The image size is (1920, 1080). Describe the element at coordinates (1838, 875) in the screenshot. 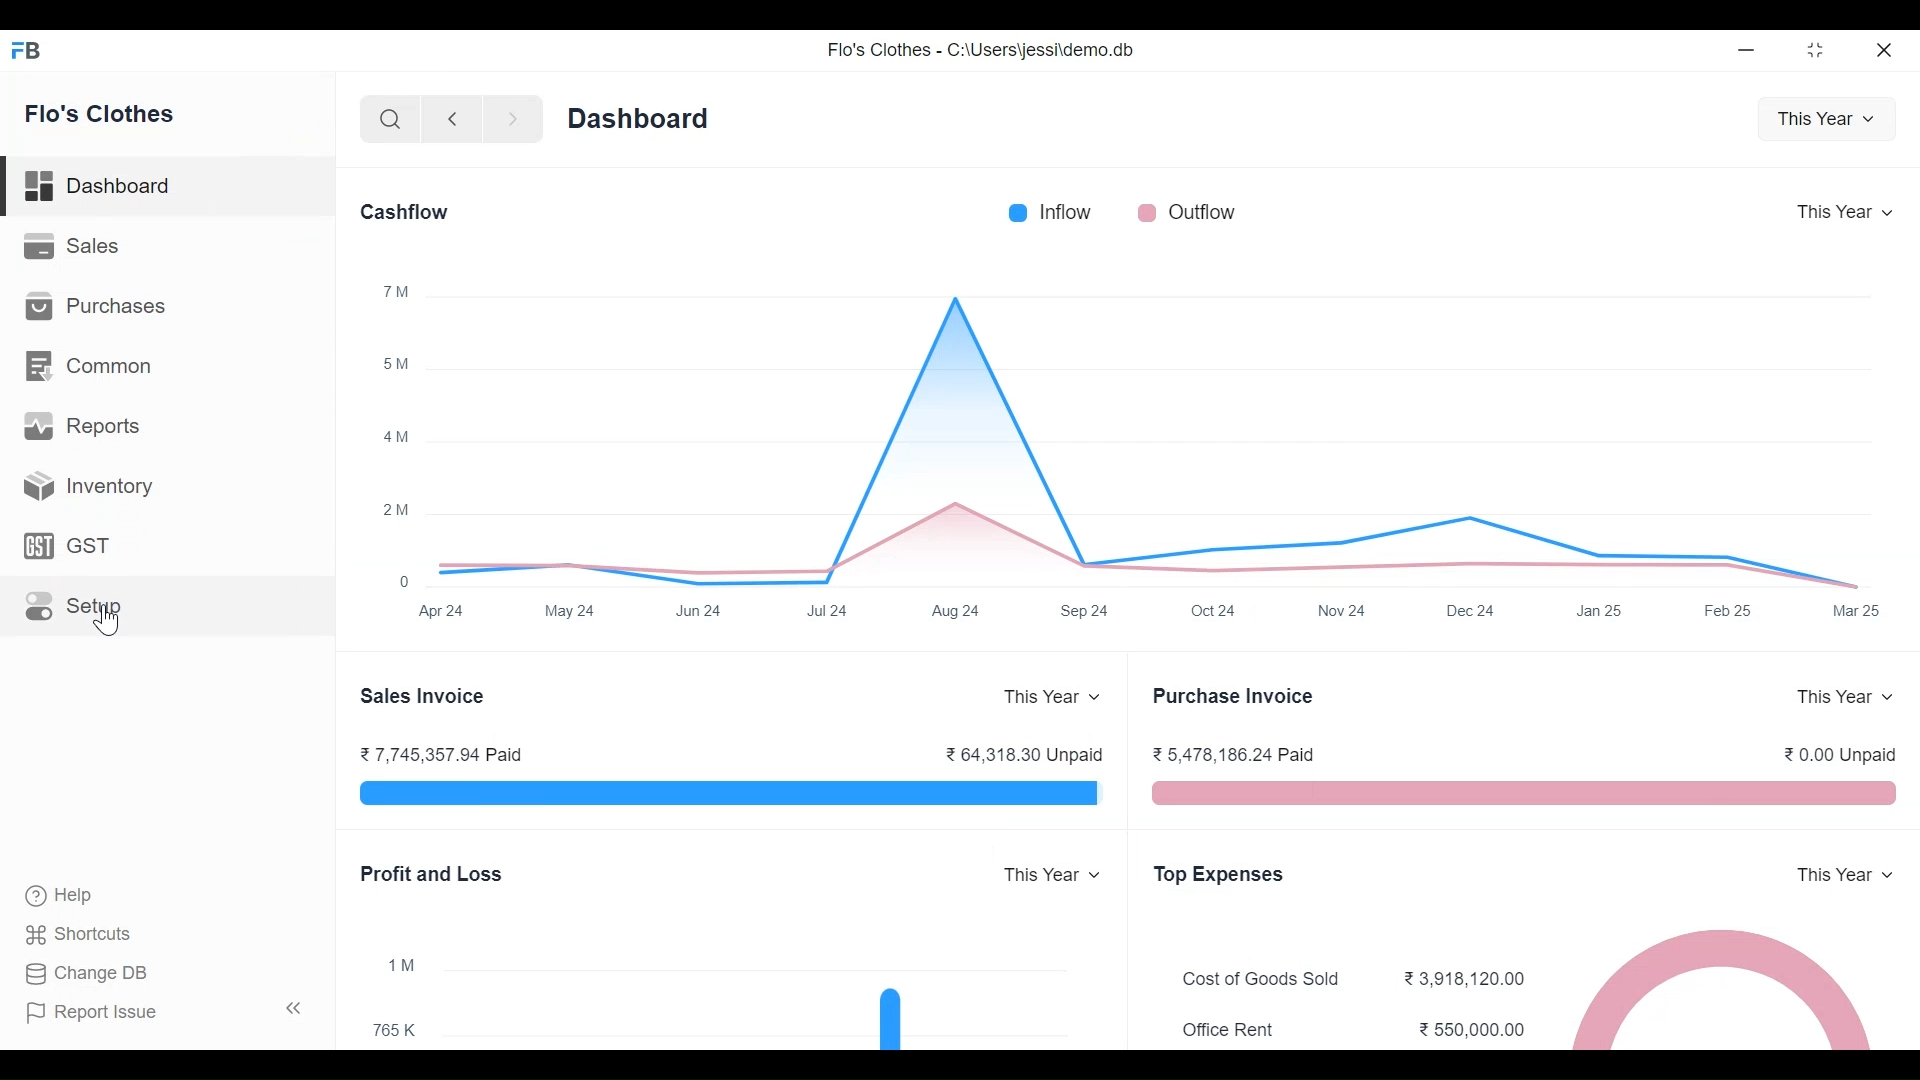

I see `This Year` at that location.